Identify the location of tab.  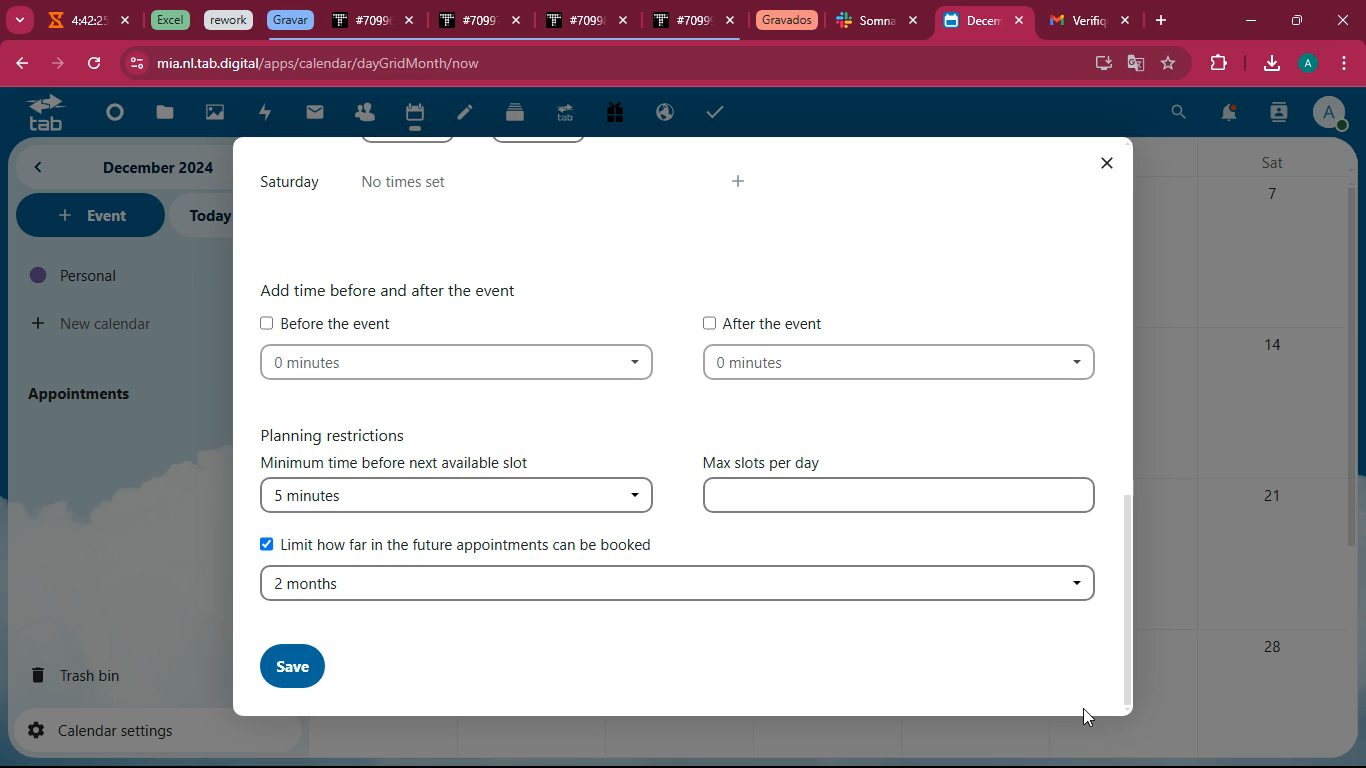
(573, 22).